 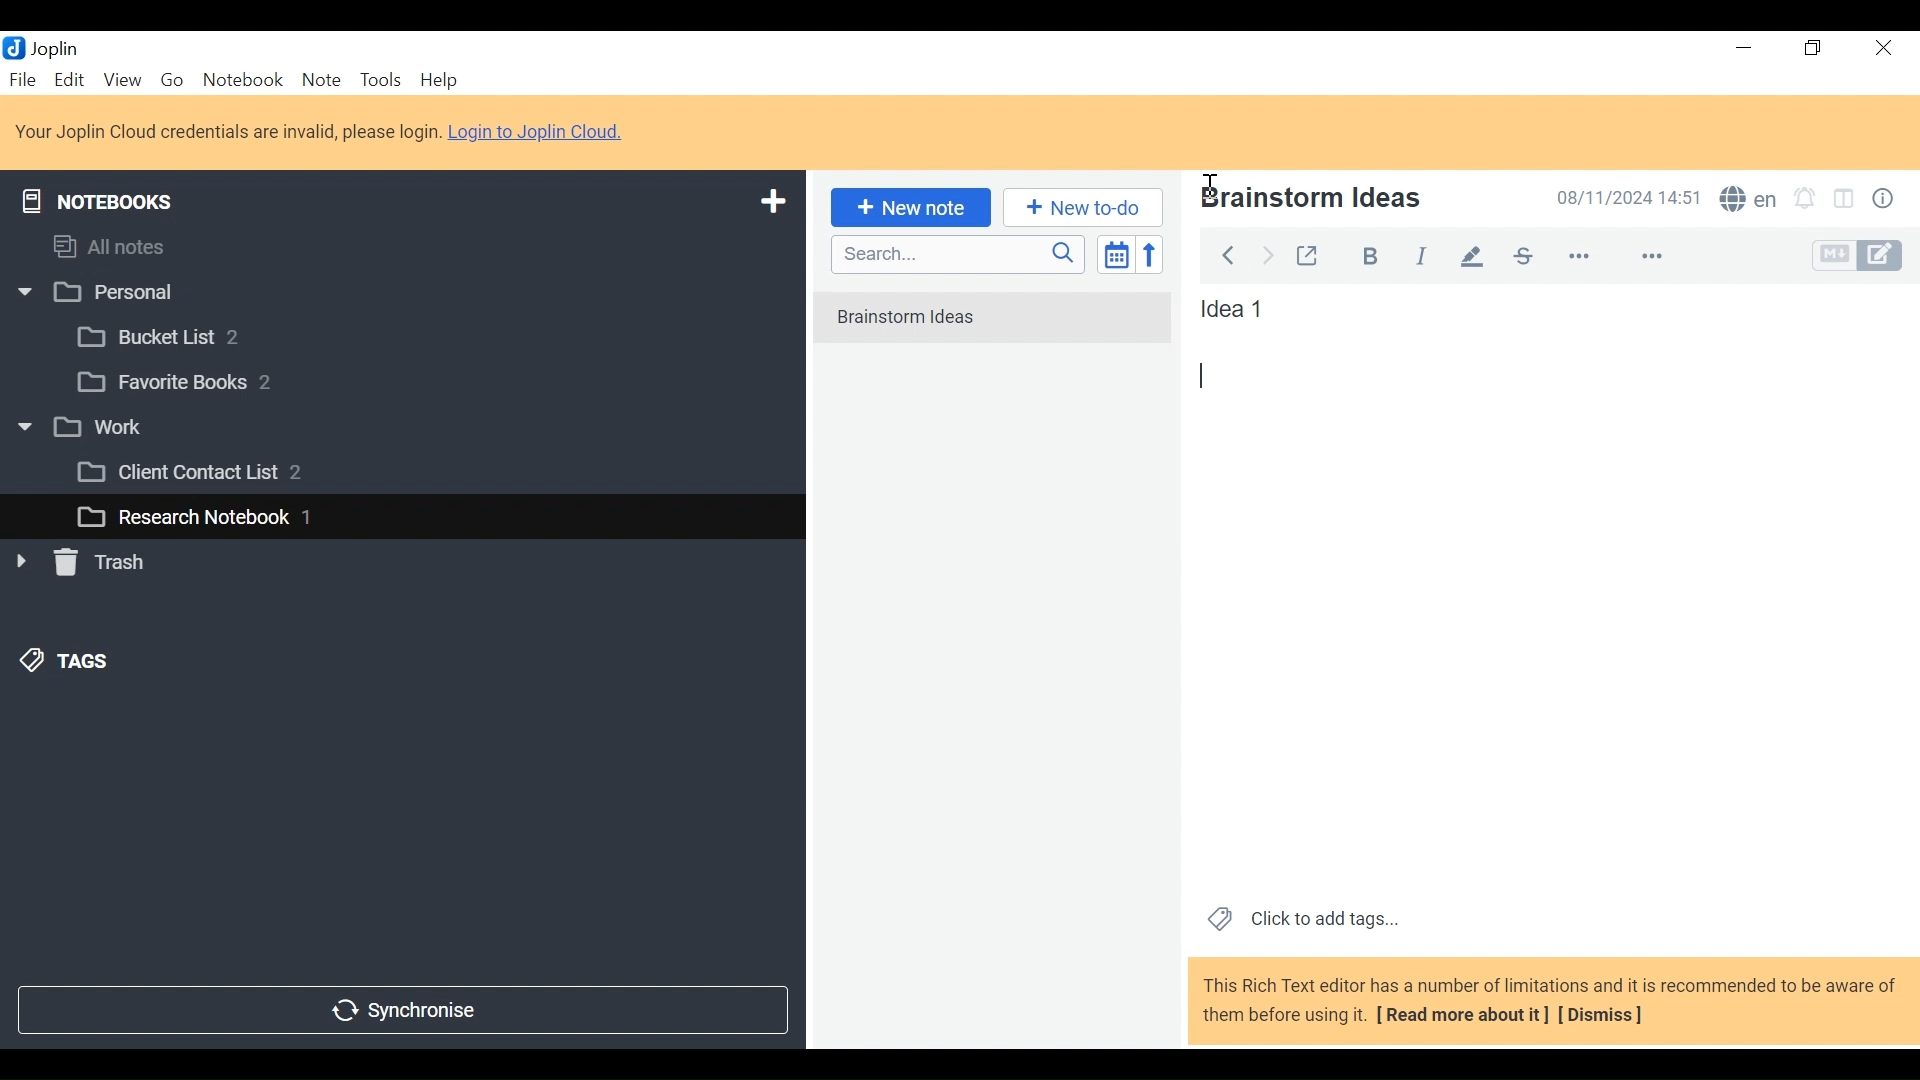 I want to click on » [ Trash, so click(x=105, y=562).